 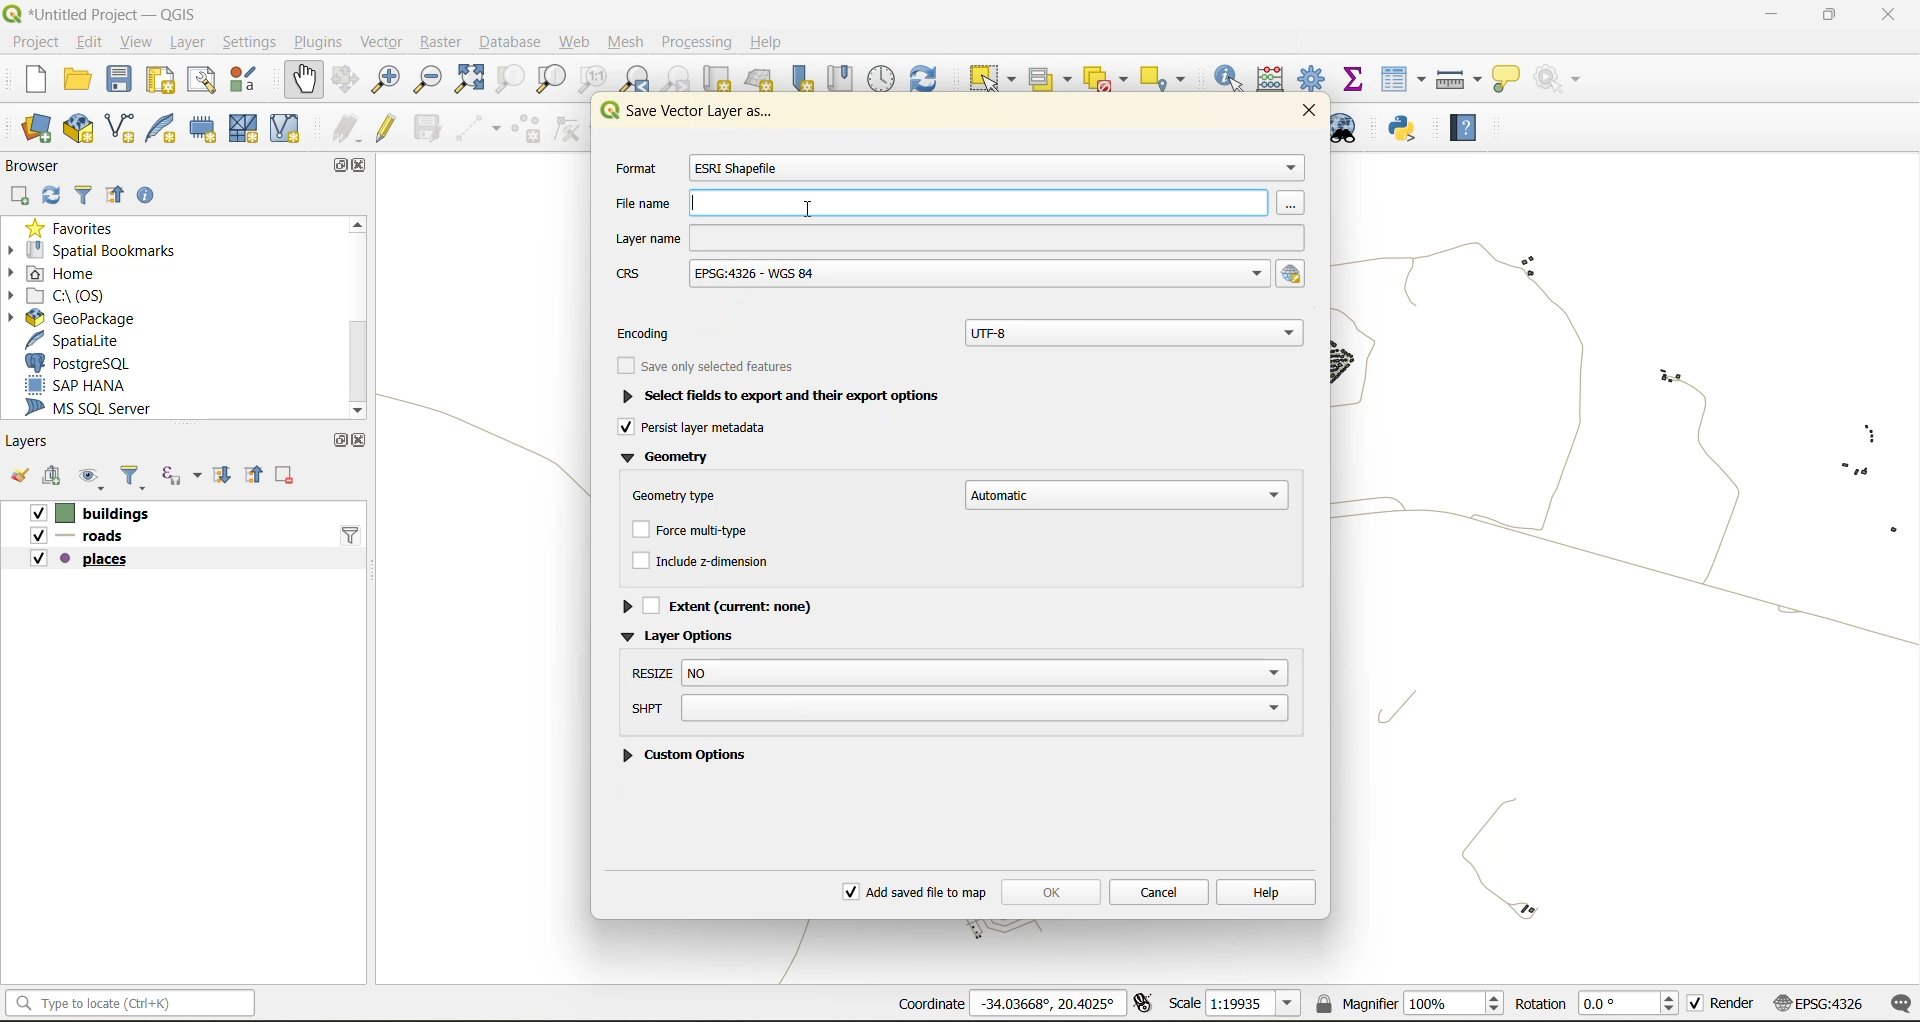 I want to click on enable properties, so click(x=146, y=196).